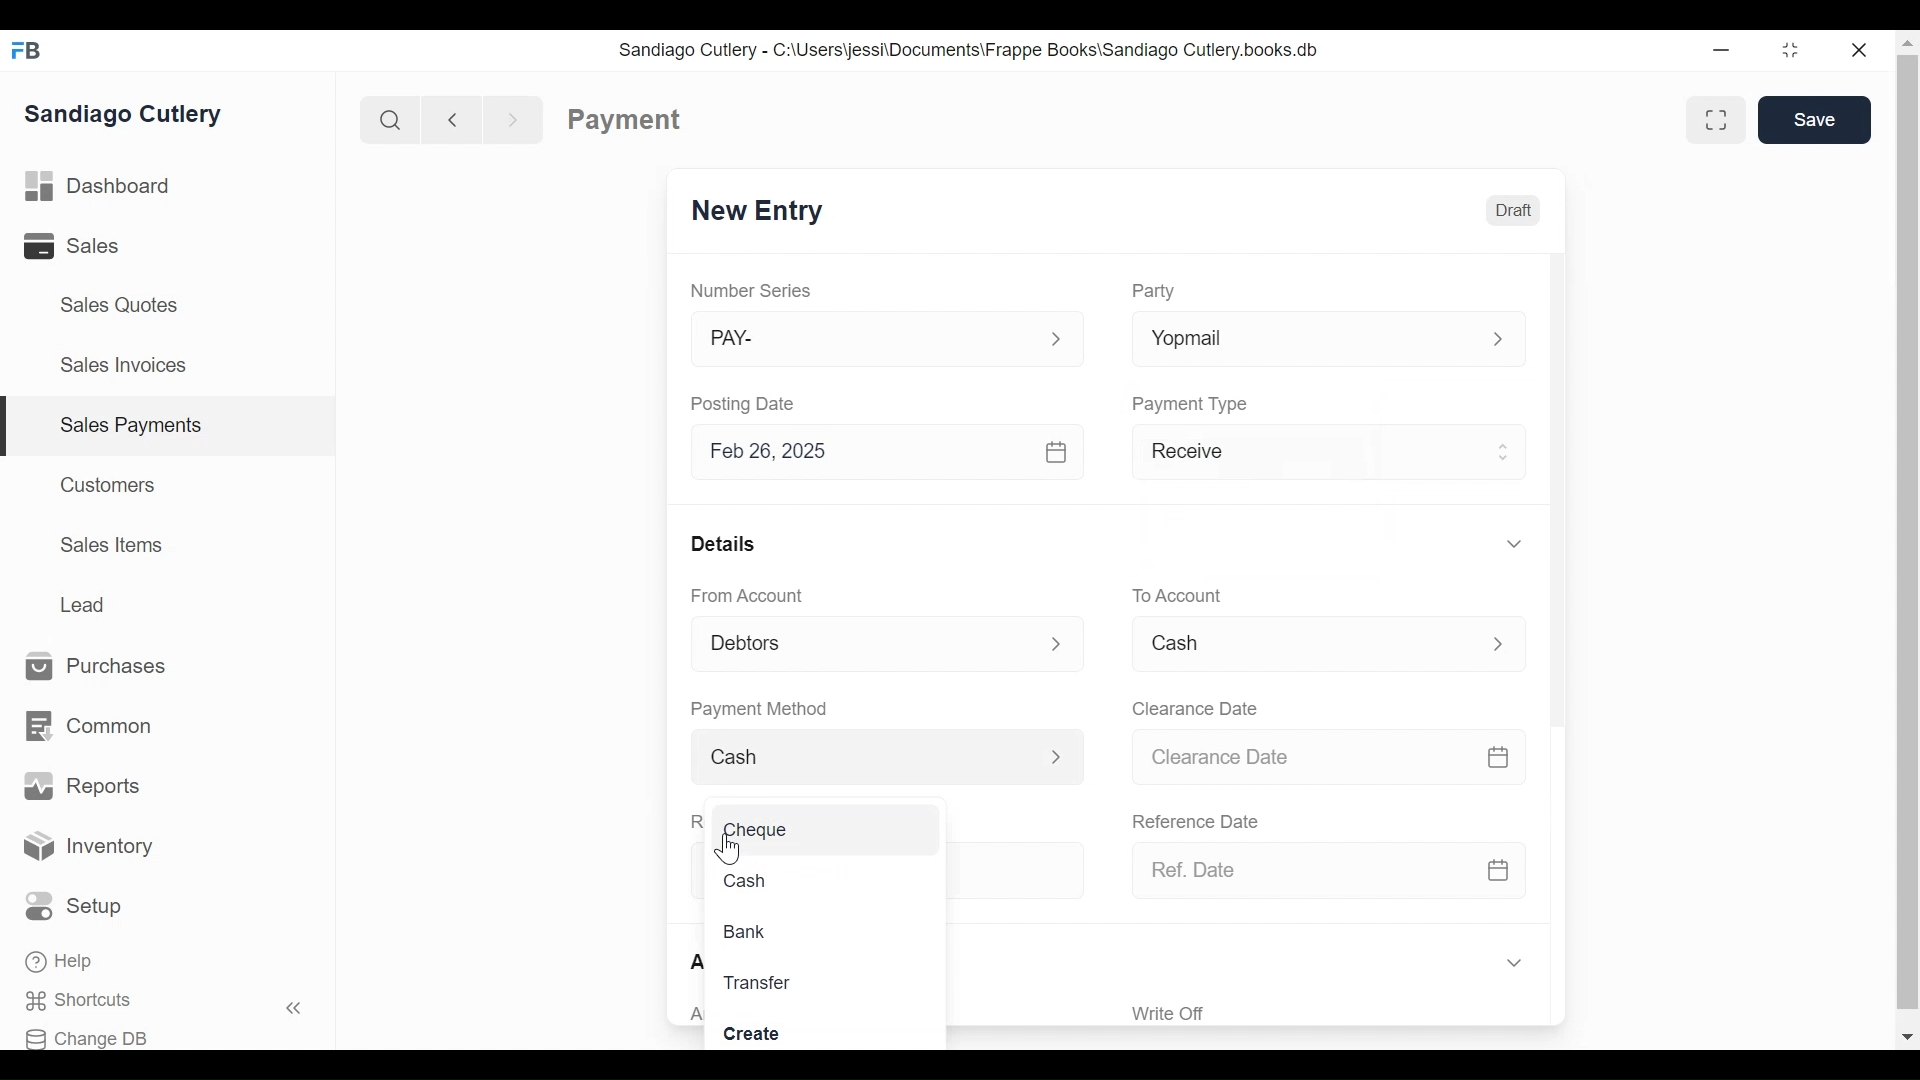 Image resolution: width=1920 pixels, height=1080 pixels. What do you see at coordinates (1499, 758) in the screenshot?
I see `Calendar` at bounding box center [1499, 758].